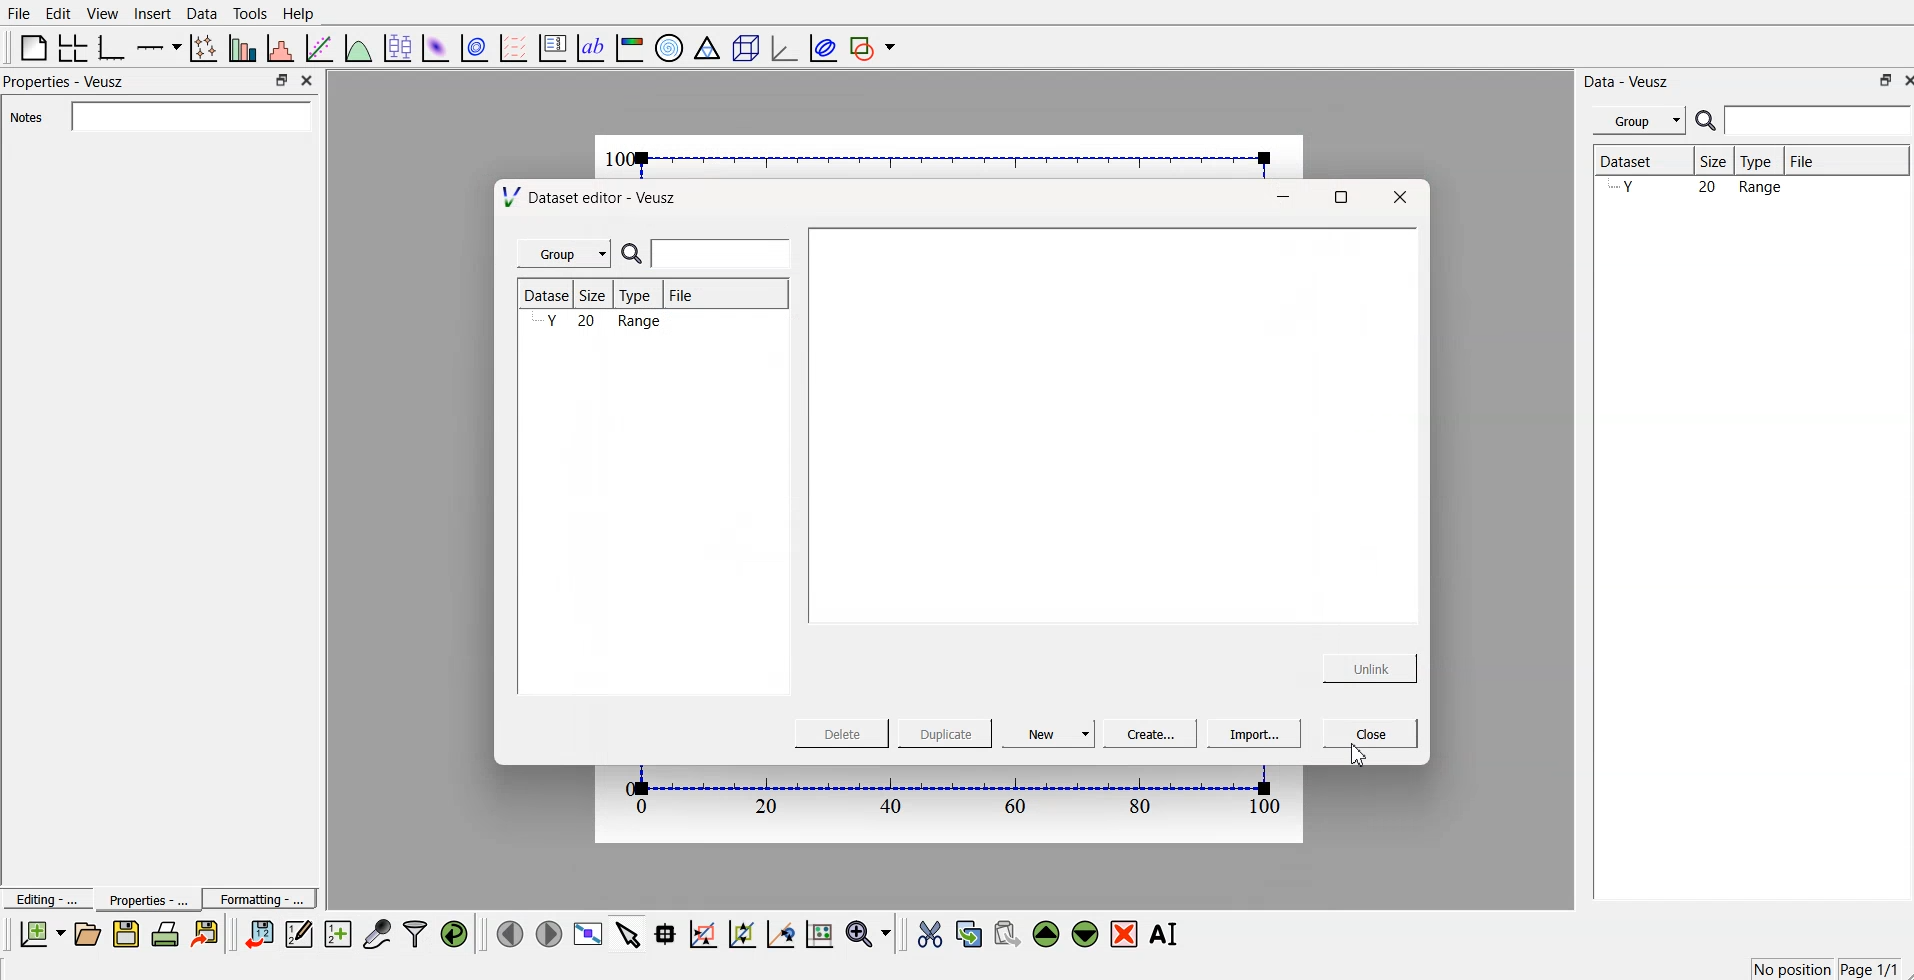 This screenshot has width=1914, height=980. What do you see at coordinates (708, 46) in the screenshot?
I see `ternary graph` at bounding box center [708, 46].